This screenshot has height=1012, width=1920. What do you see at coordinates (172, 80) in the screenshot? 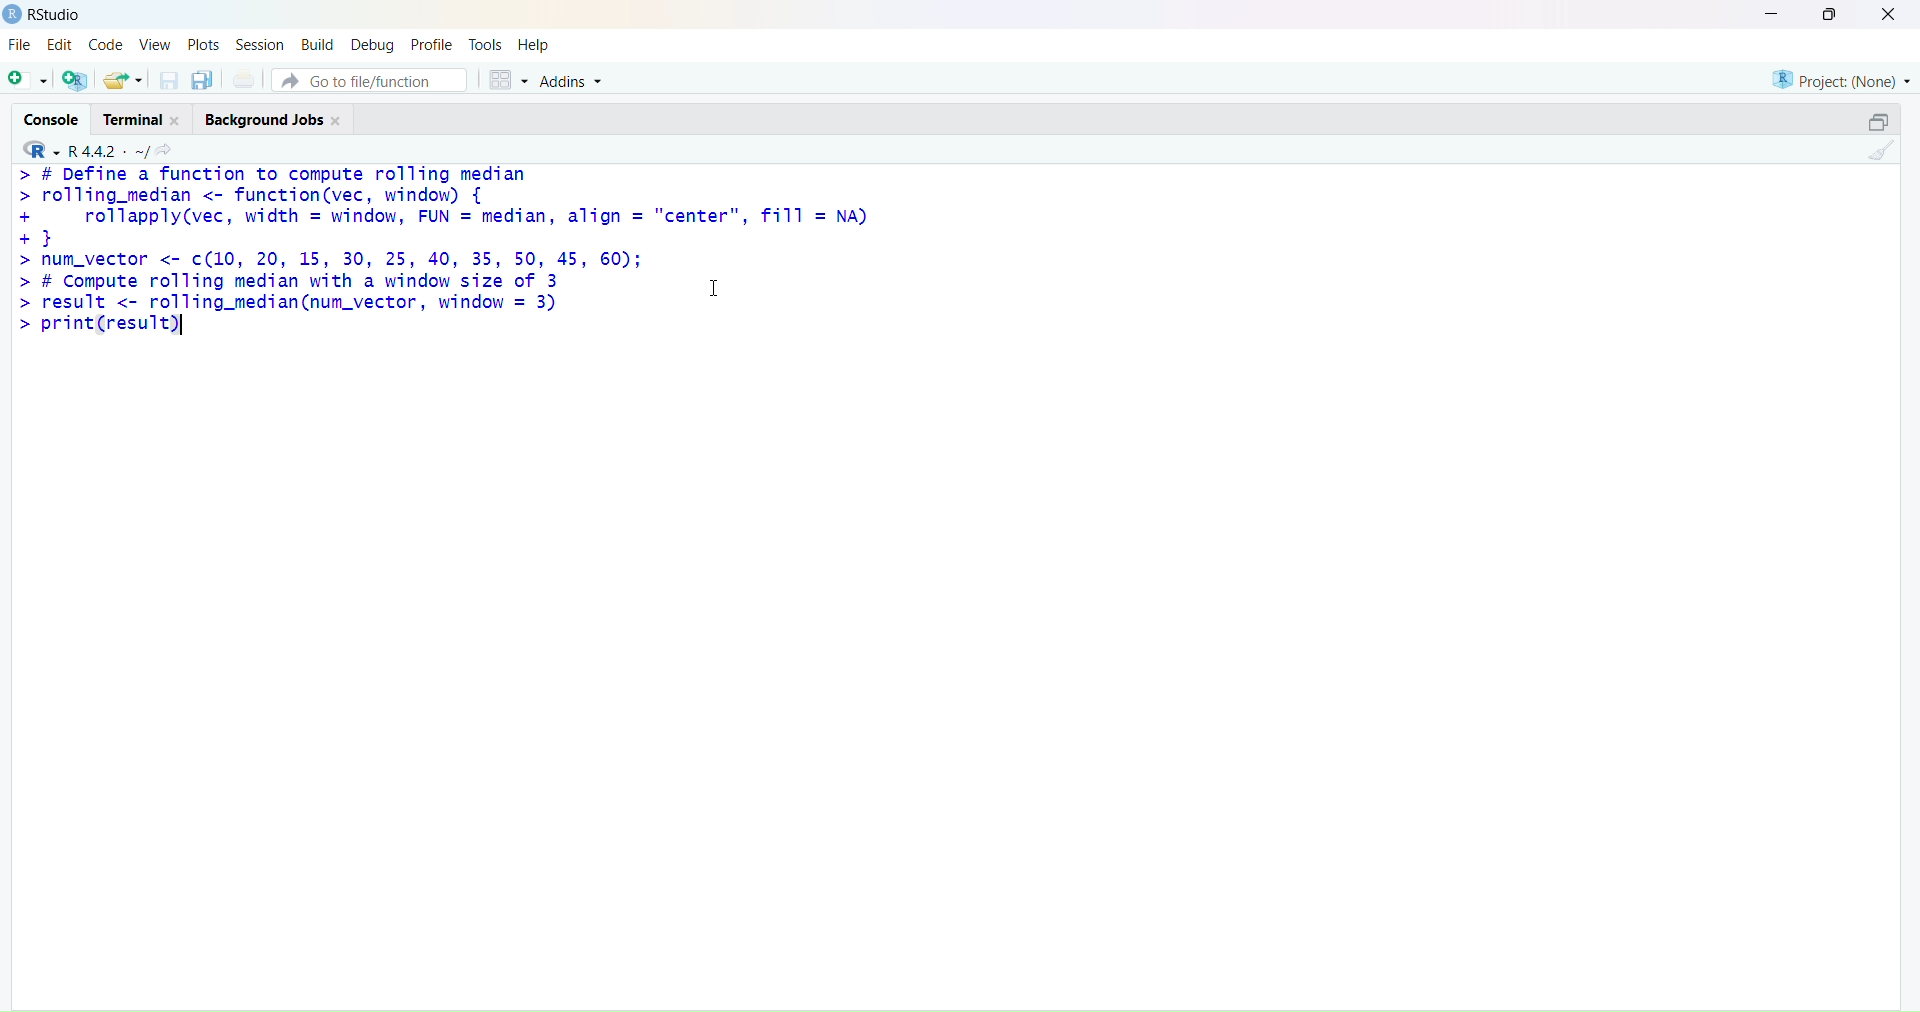
I see `save` at bounding box center [172, 80].